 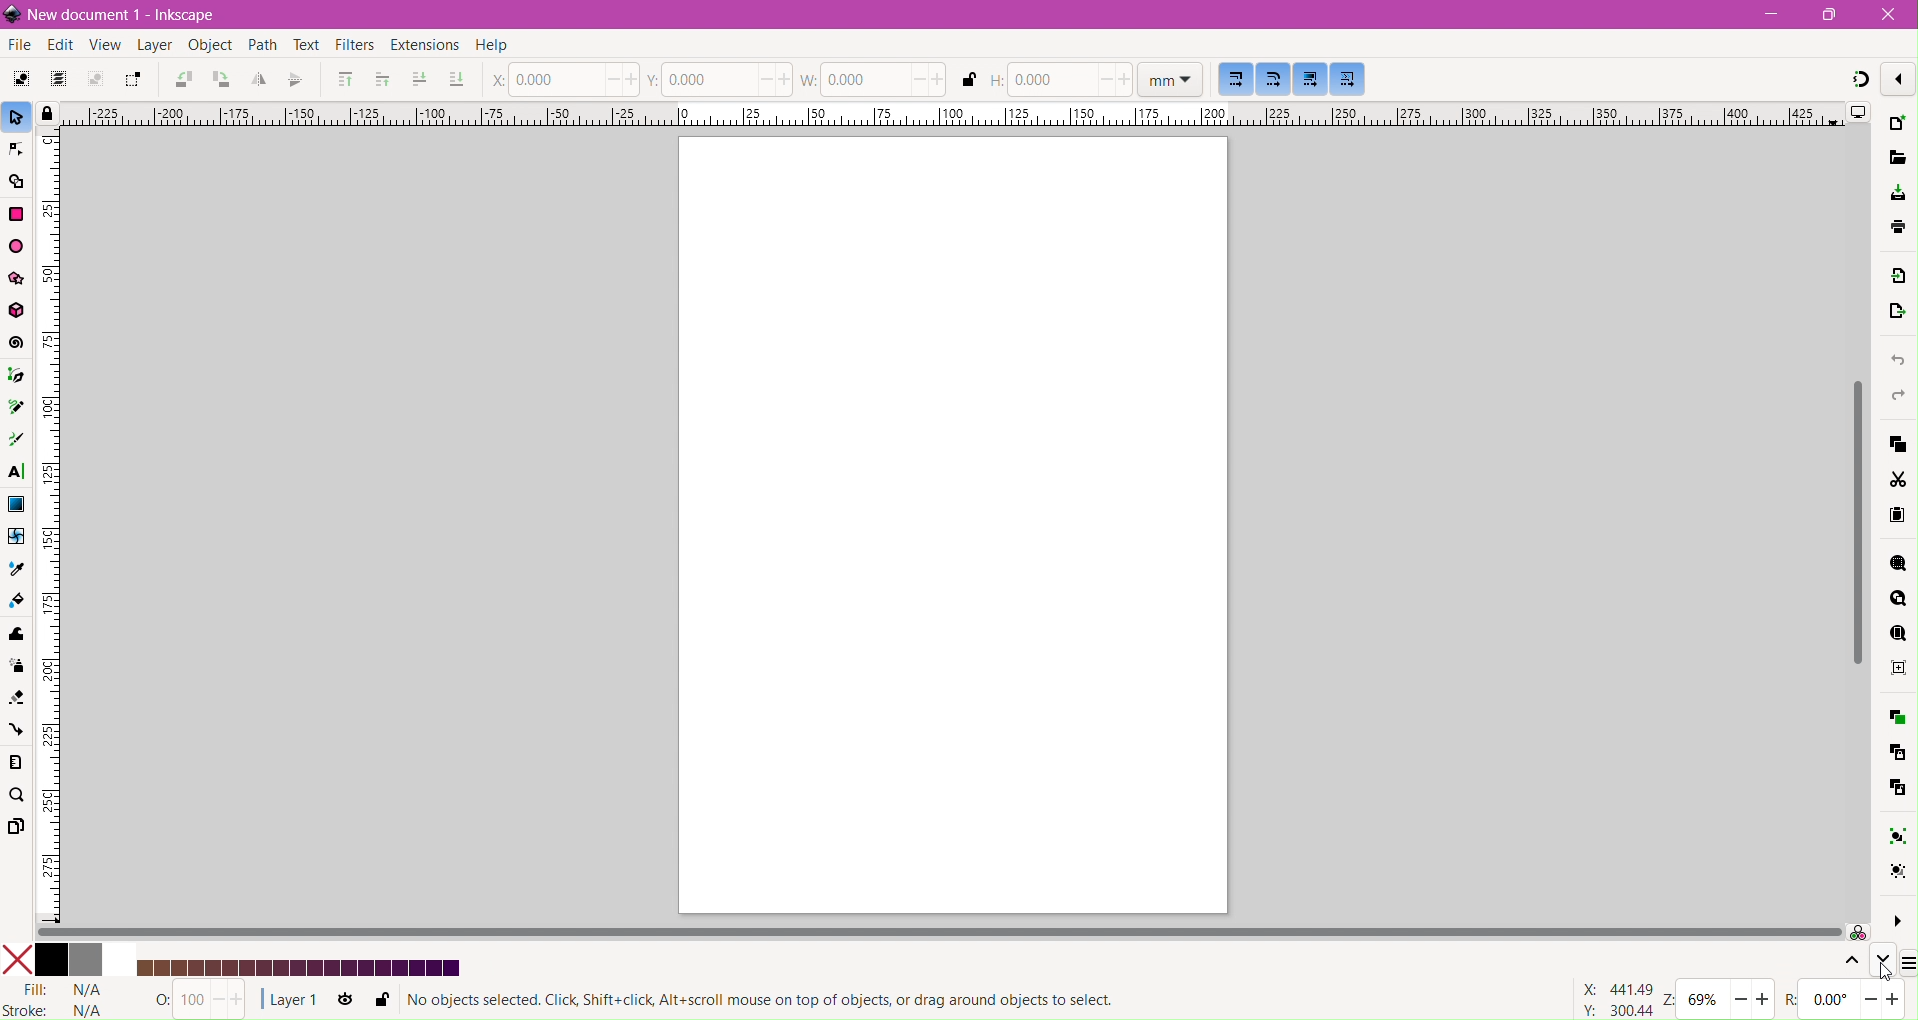 I want to click on Mesh Tool, so click(x=15, y=536).